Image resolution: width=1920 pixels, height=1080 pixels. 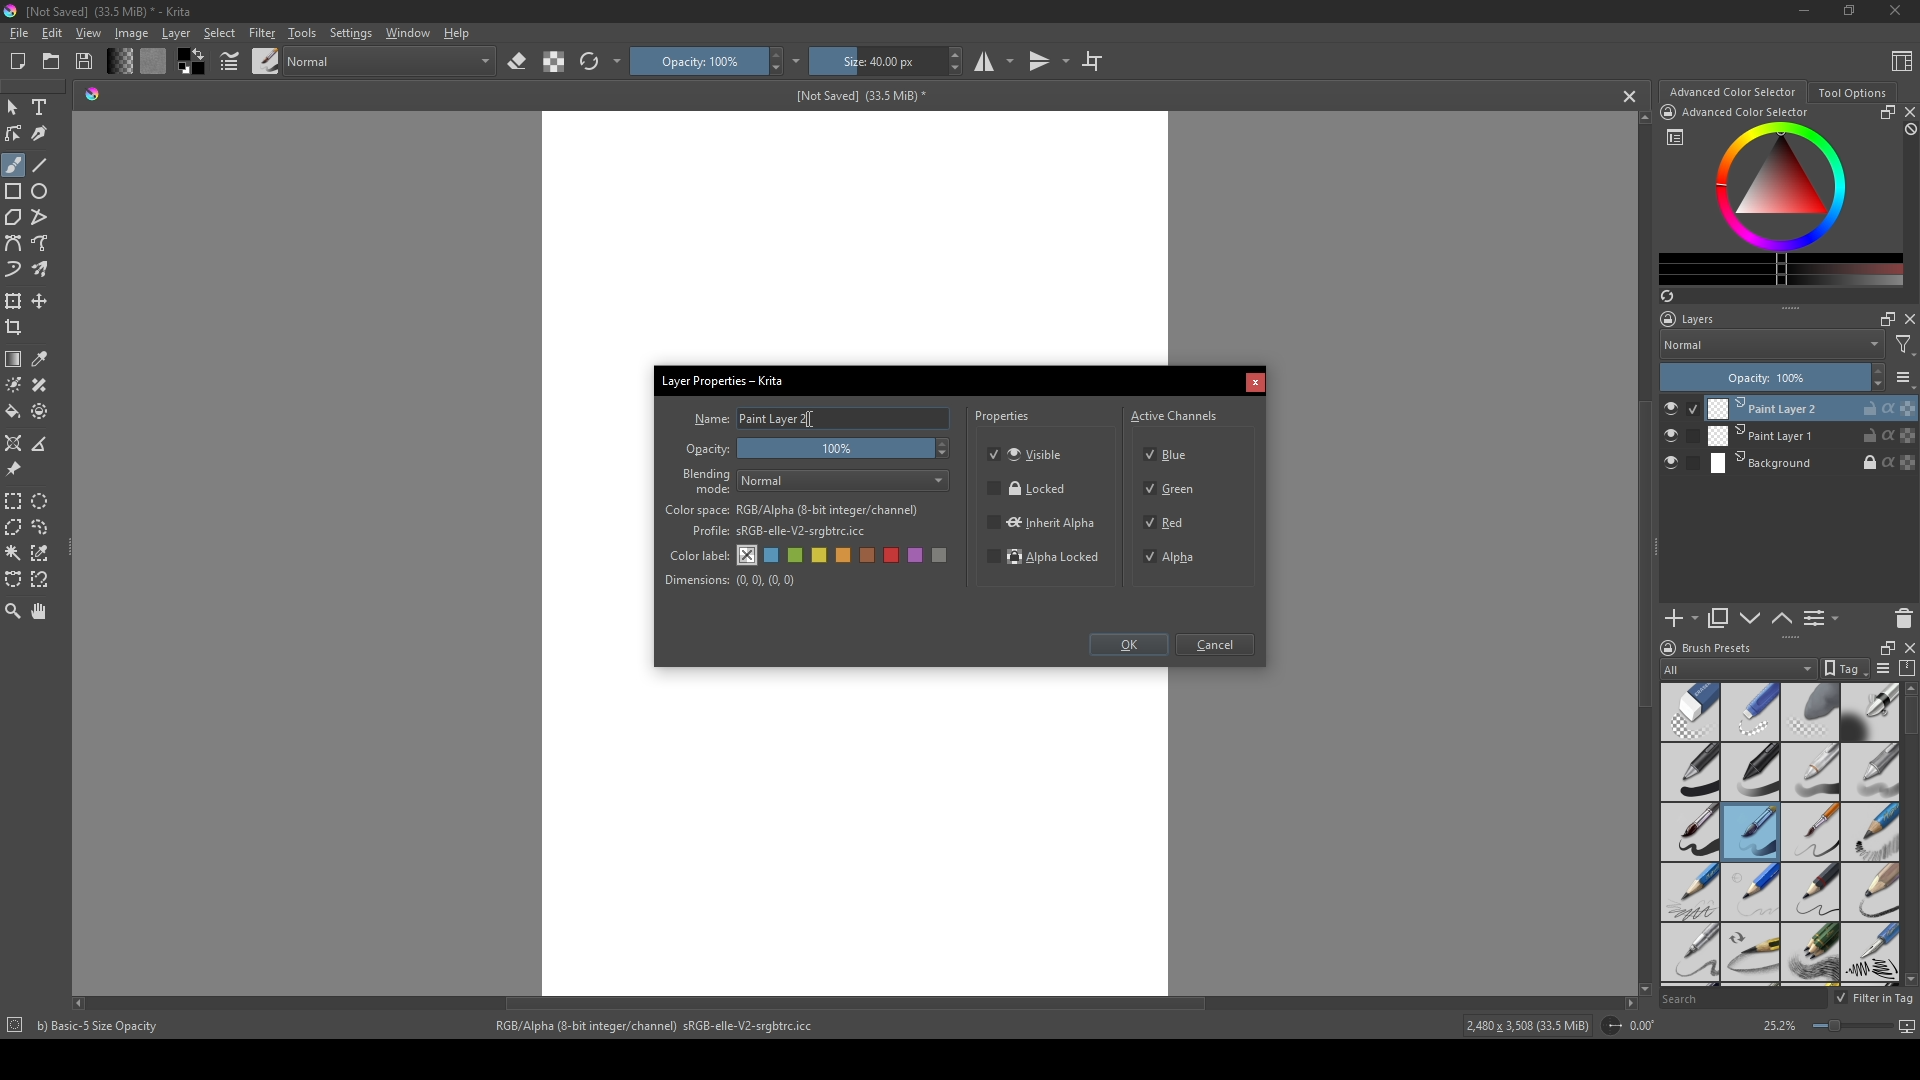 What do you see at coordinates (302, 32) in the screenshot?
I see `Tools` at bounding box center [302, 32].